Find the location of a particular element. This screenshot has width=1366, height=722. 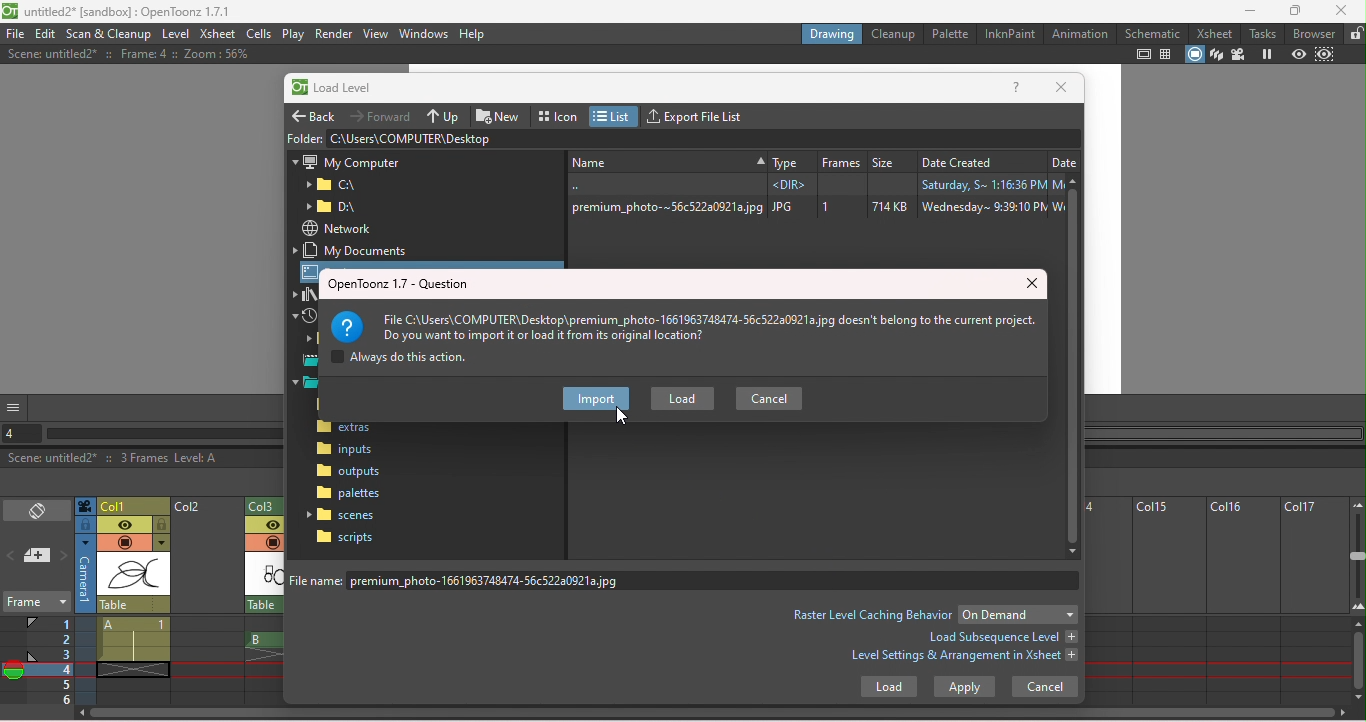

Play is located at coordinates (293, 34).